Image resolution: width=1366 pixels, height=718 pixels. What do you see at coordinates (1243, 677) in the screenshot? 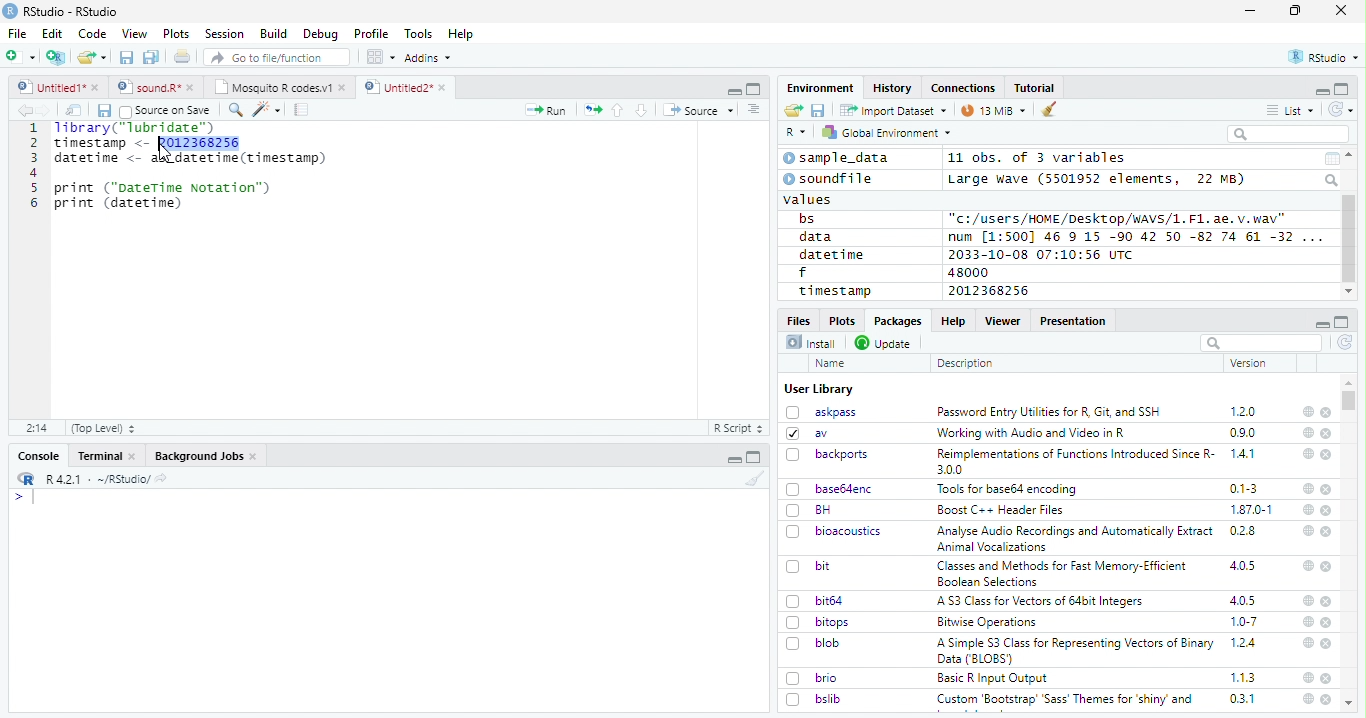
I see `1.1.3` at bounding box center [1243, 677].